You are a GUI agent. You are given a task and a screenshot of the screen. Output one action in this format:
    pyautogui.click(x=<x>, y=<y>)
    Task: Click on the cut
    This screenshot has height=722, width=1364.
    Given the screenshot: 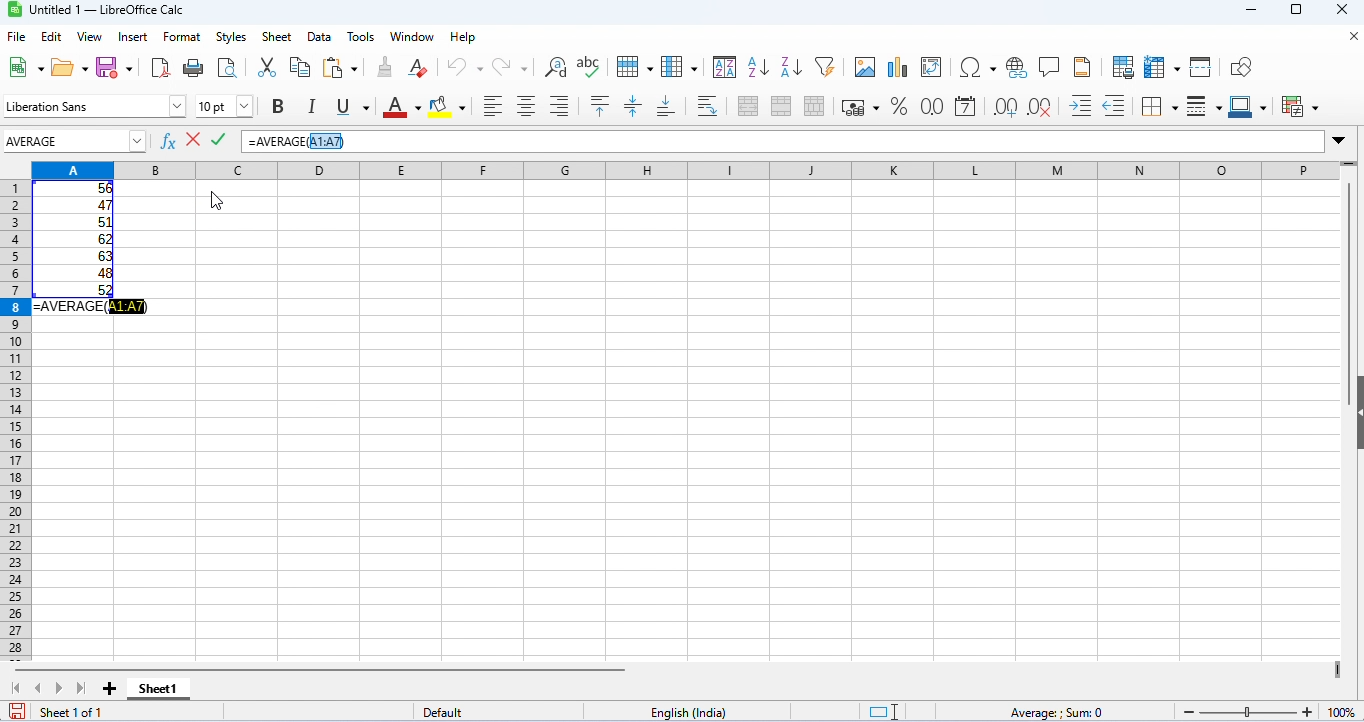 What is the action you would take?
    pyautogui.click(x=266, y=66)
    